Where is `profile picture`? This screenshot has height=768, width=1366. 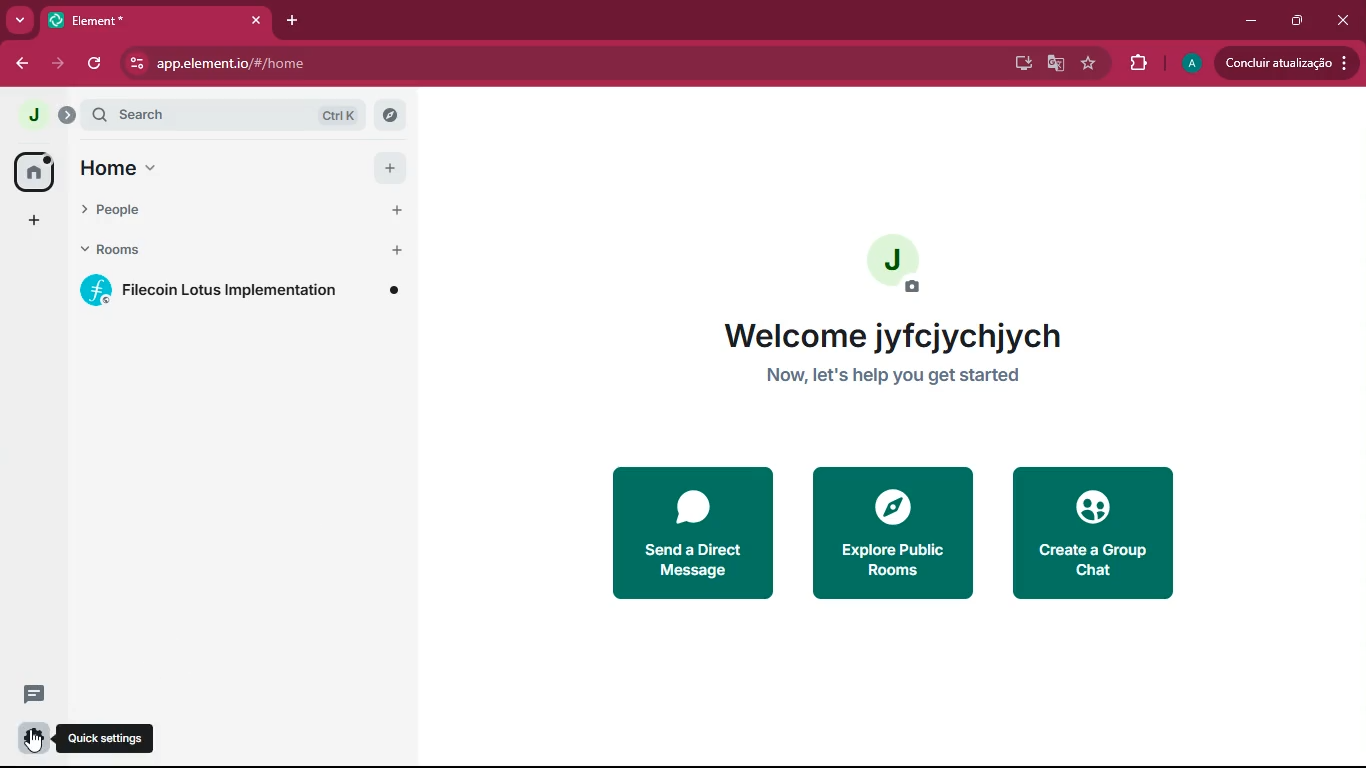
profile picture is located at coordinates (902, 265).